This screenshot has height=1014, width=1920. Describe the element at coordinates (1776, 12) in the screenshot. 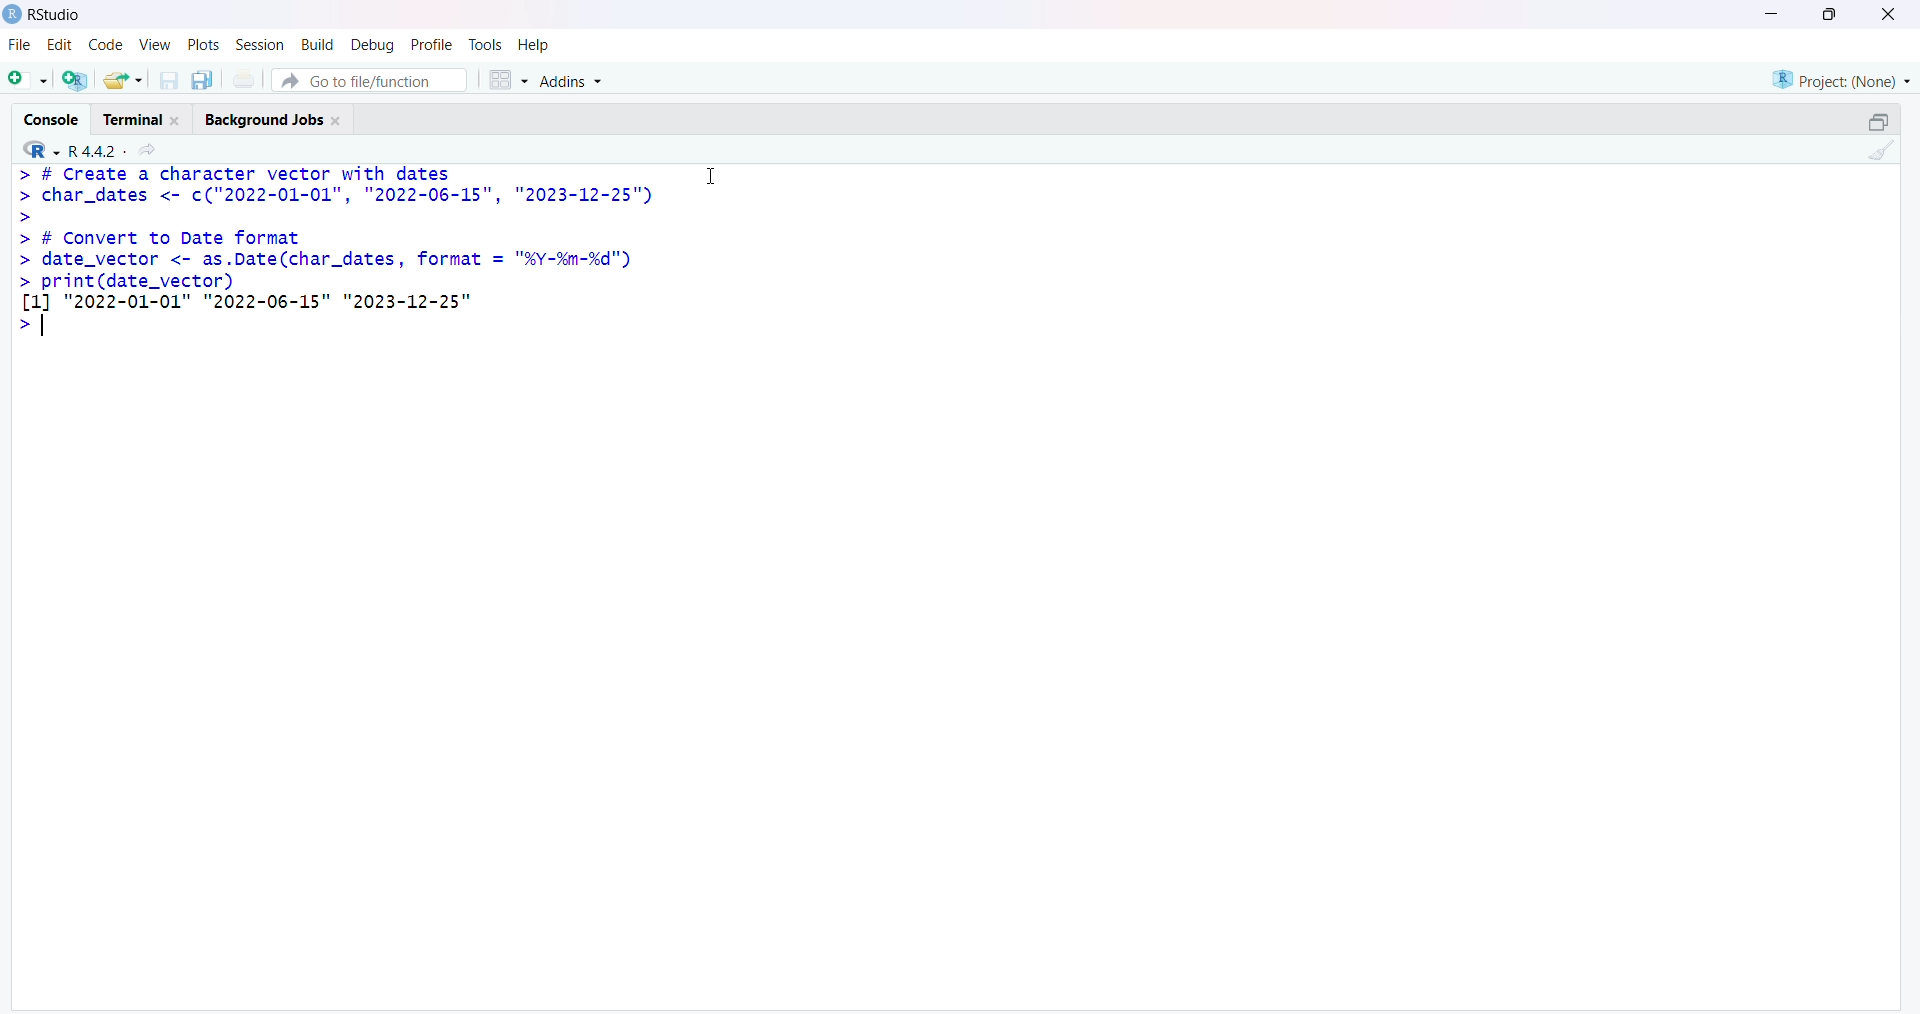

I see `Minimize` at that location.